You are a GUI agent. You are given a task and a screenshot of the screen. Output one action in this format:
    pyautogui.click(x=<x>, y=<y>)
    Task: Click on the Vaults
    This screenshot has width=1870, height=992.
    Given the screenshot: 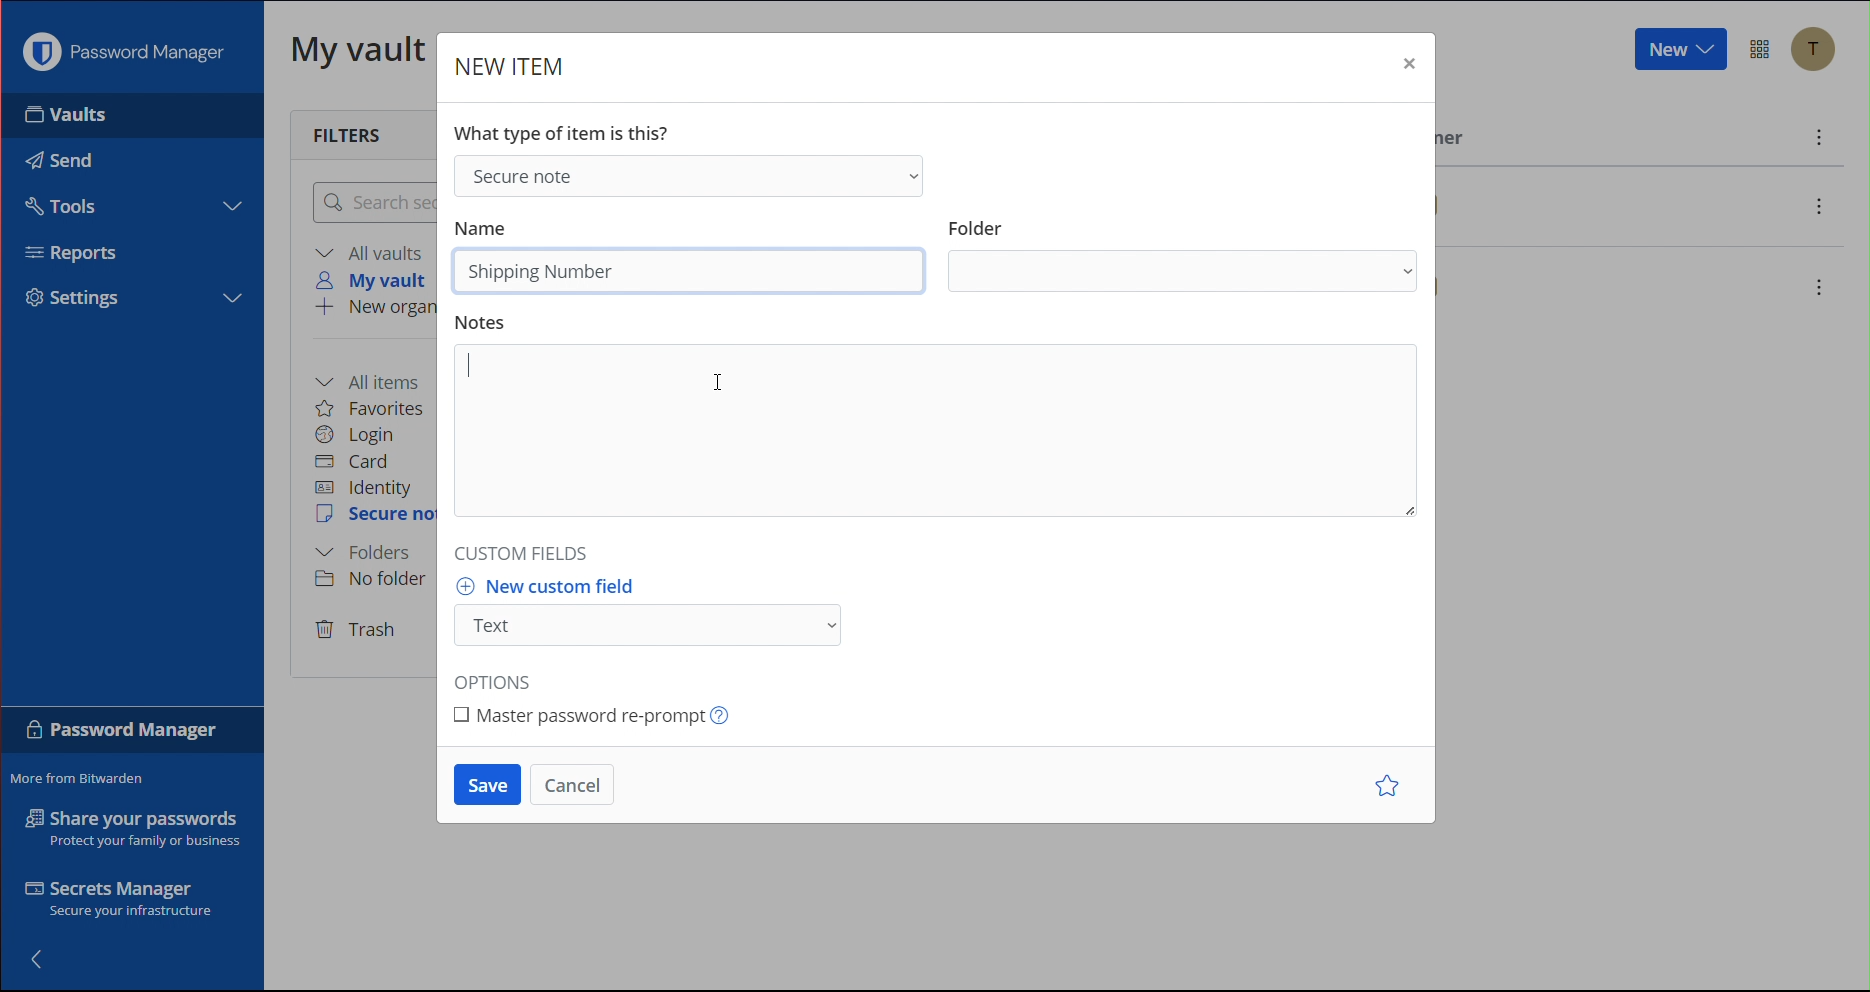 What is the action you would take?
    pyautogui.click(x=66, y=121)
    